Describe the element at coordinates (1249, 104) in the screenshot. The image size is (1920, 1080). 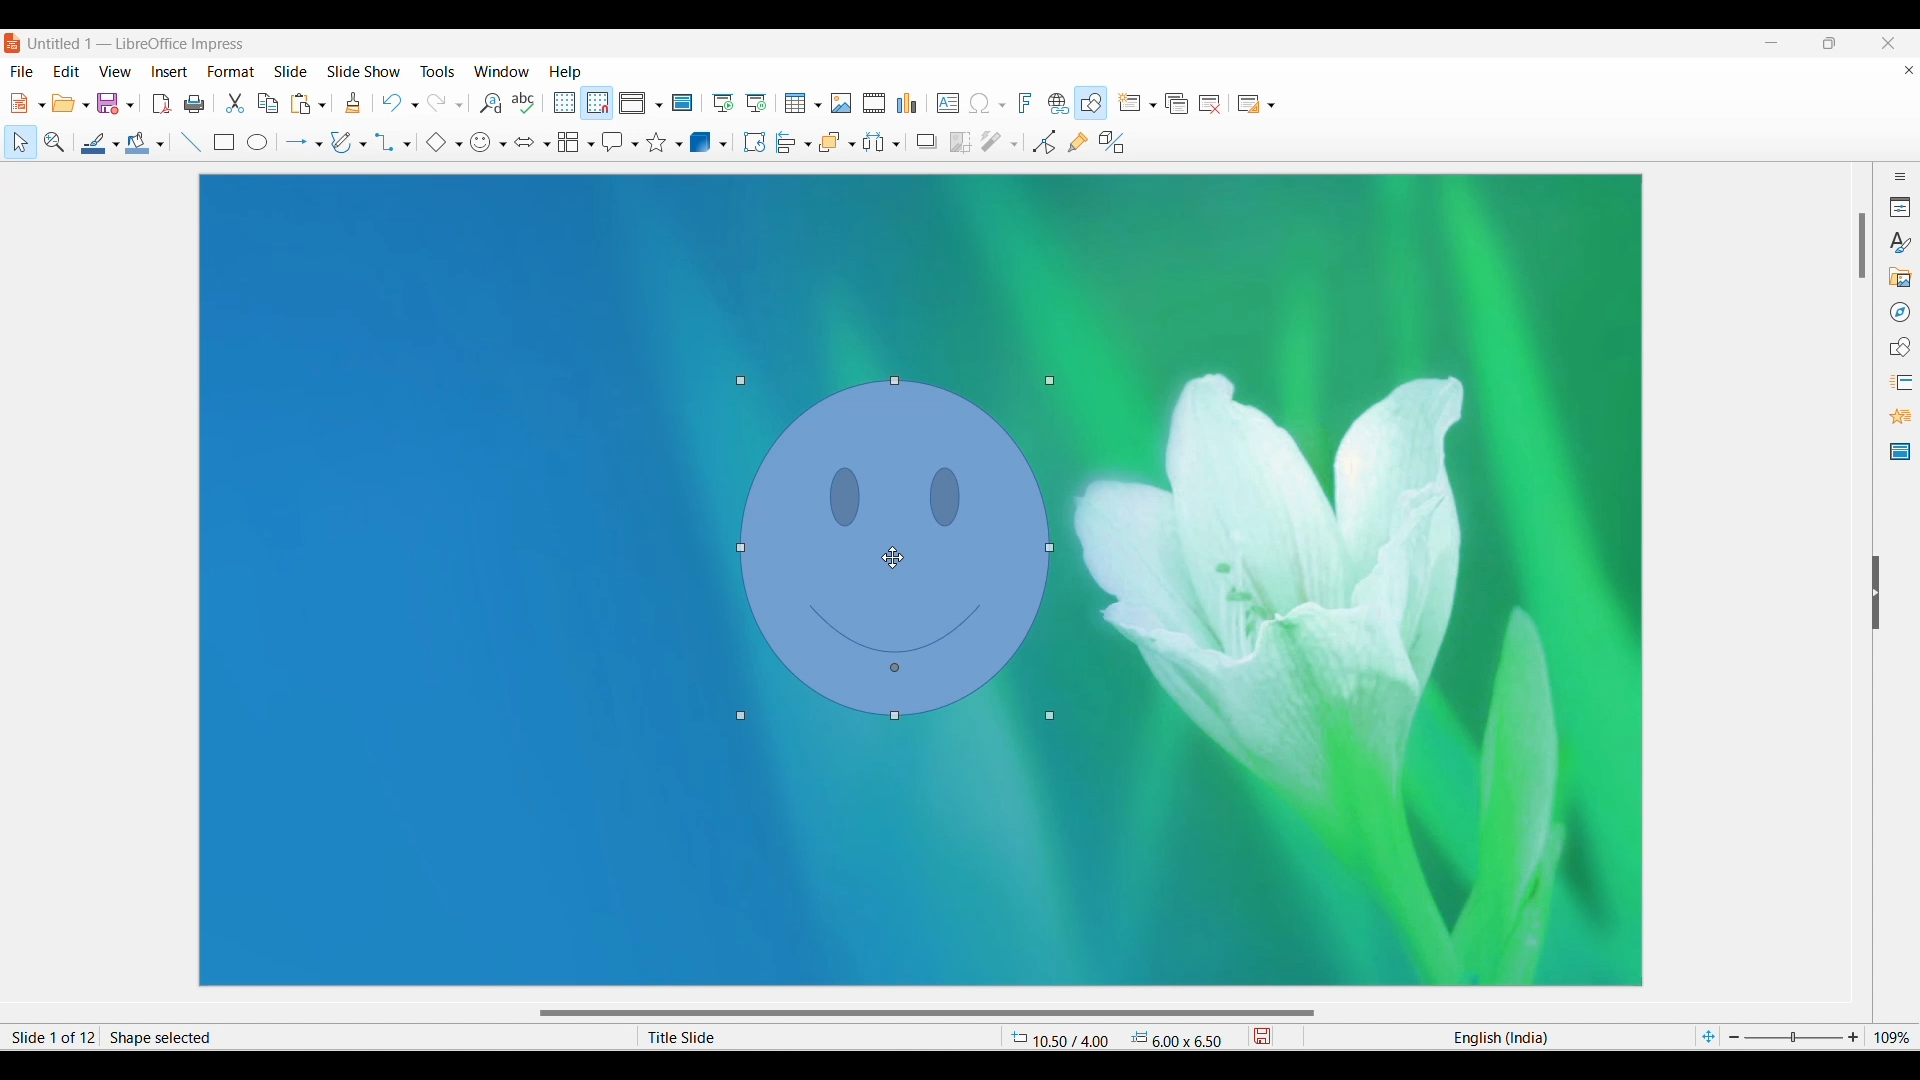
I see `Slide layout` at that location.